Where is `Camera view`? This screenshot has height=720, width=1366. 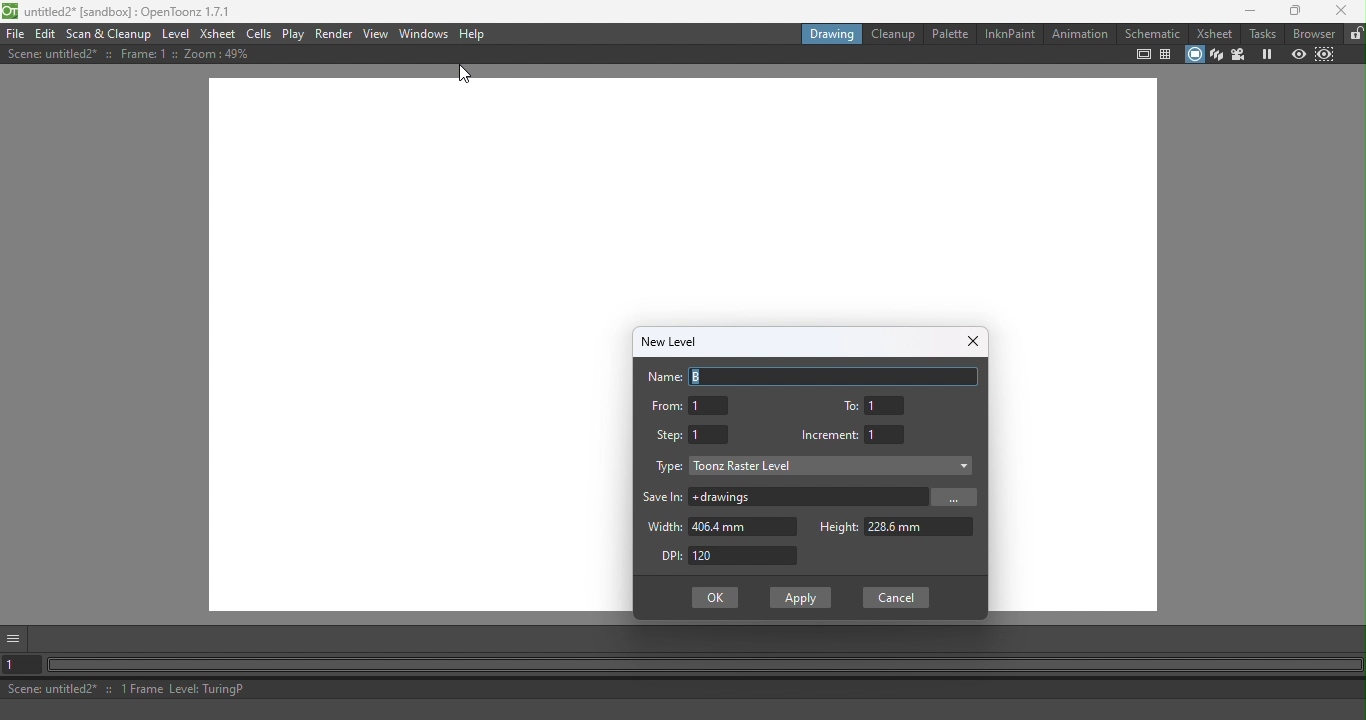 Camera view is located at coordinates (1241, 55).